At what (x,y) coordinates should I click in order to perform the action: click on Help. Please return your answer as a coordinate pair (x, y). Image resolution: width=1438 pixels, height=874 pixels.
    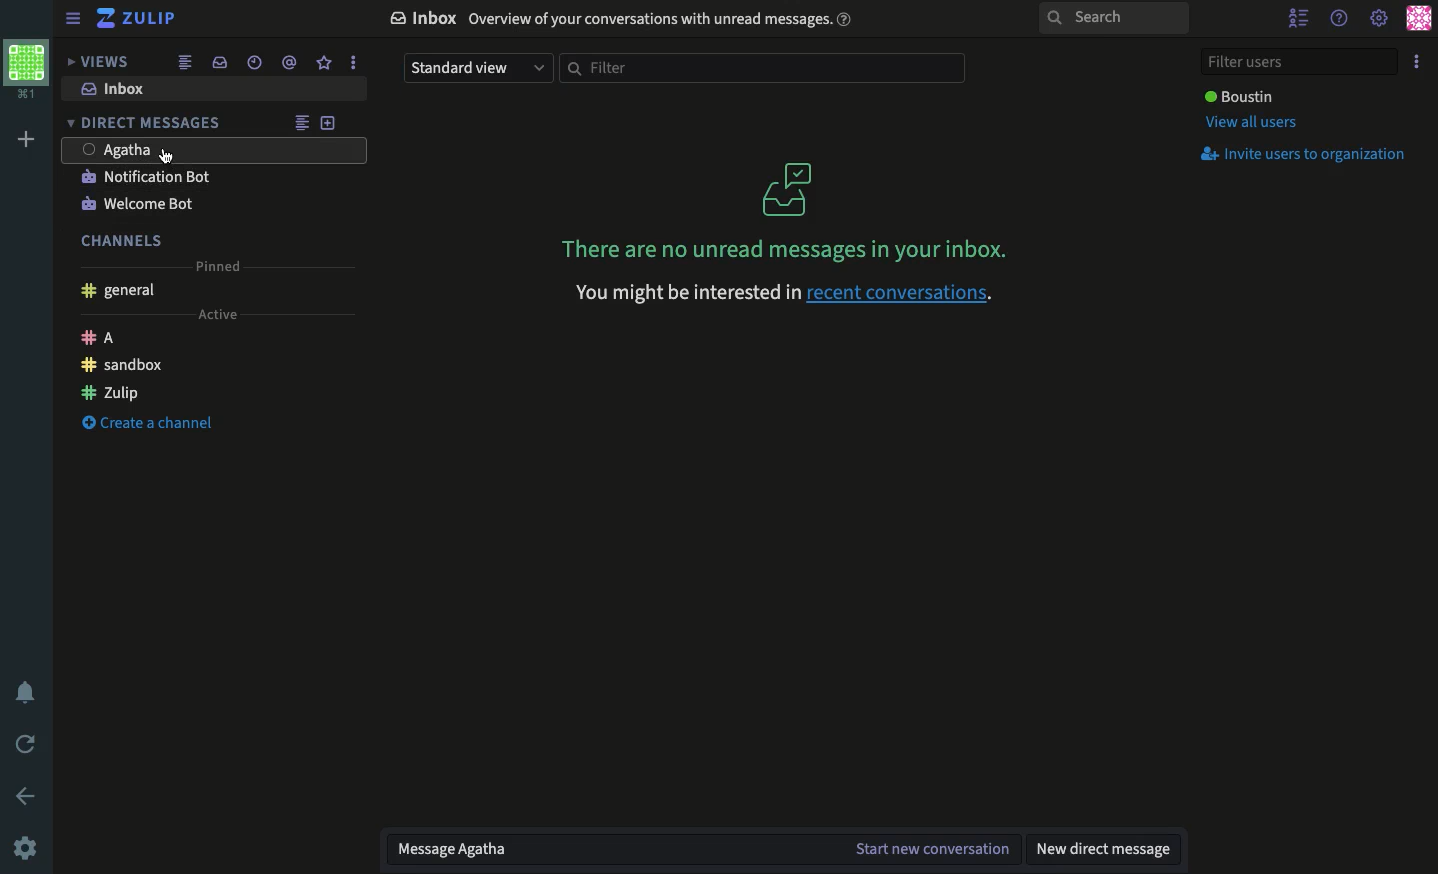
    Looking at the image, I should click on (1343, 20).